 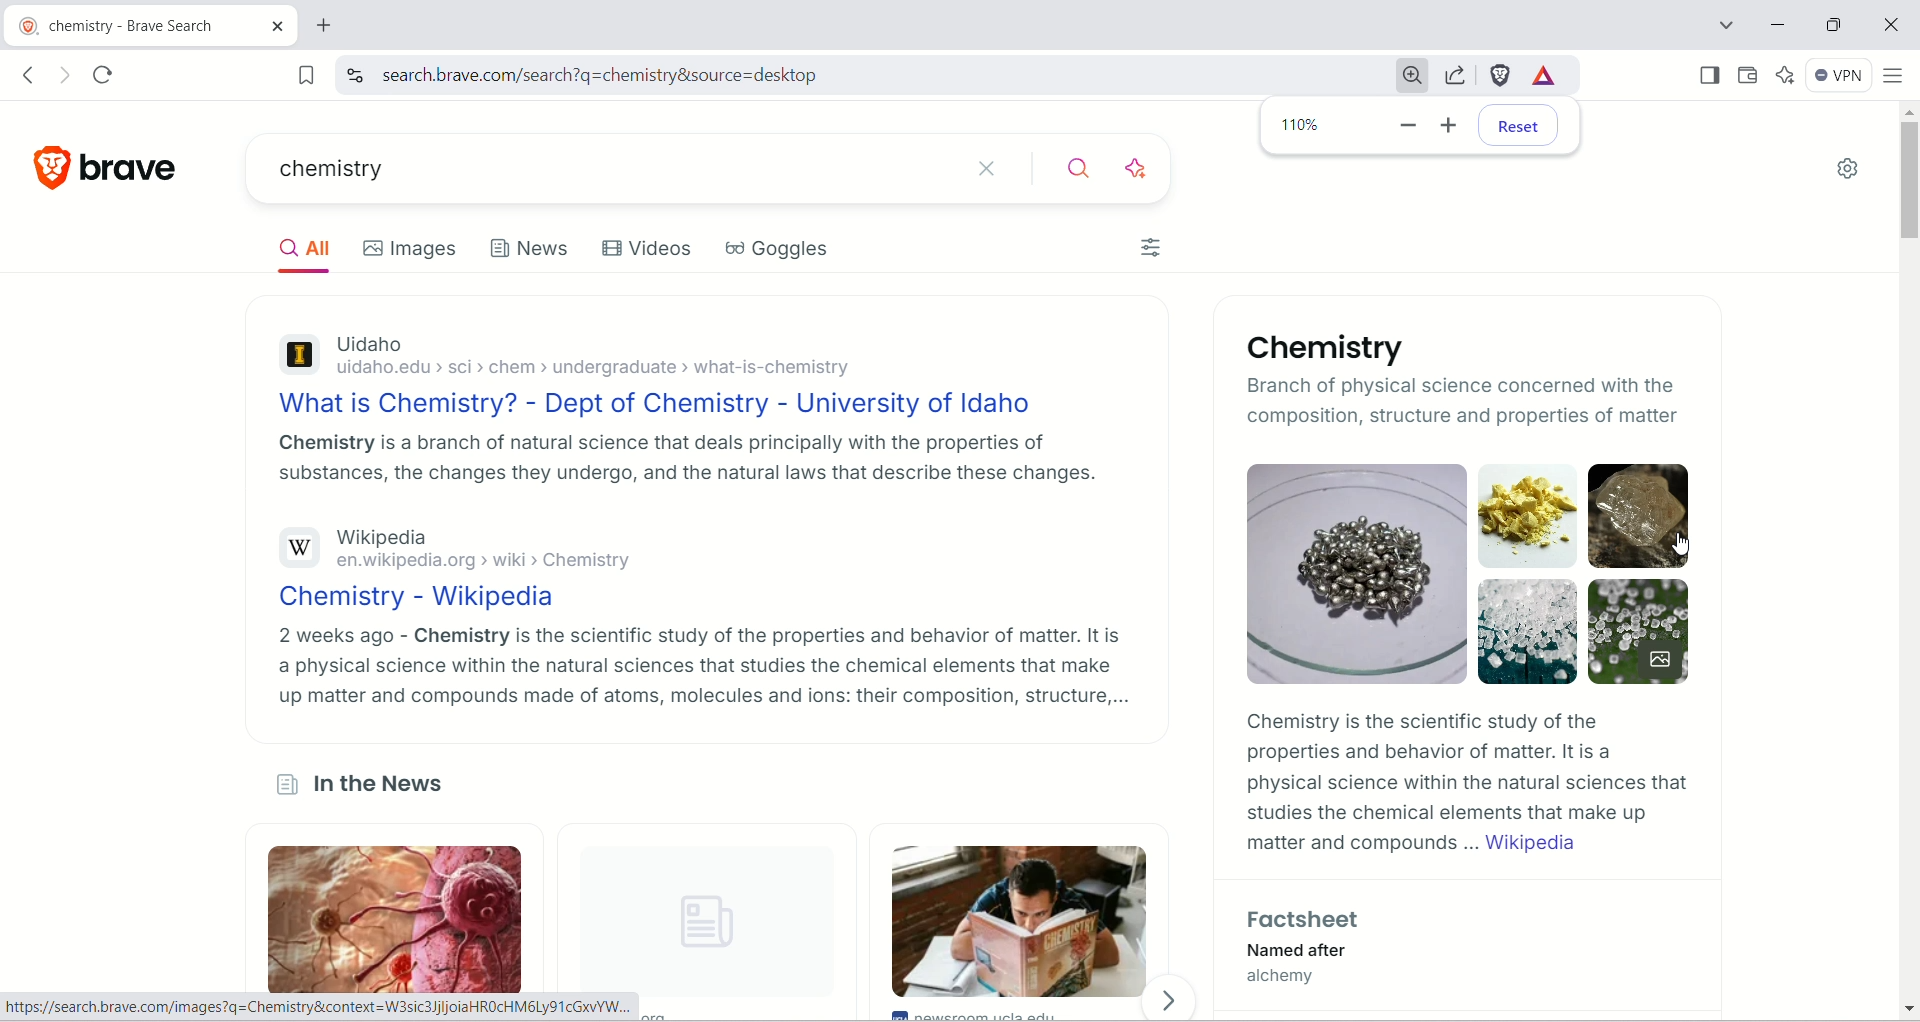 I want to click on Images, so click(x=1466, y=574).